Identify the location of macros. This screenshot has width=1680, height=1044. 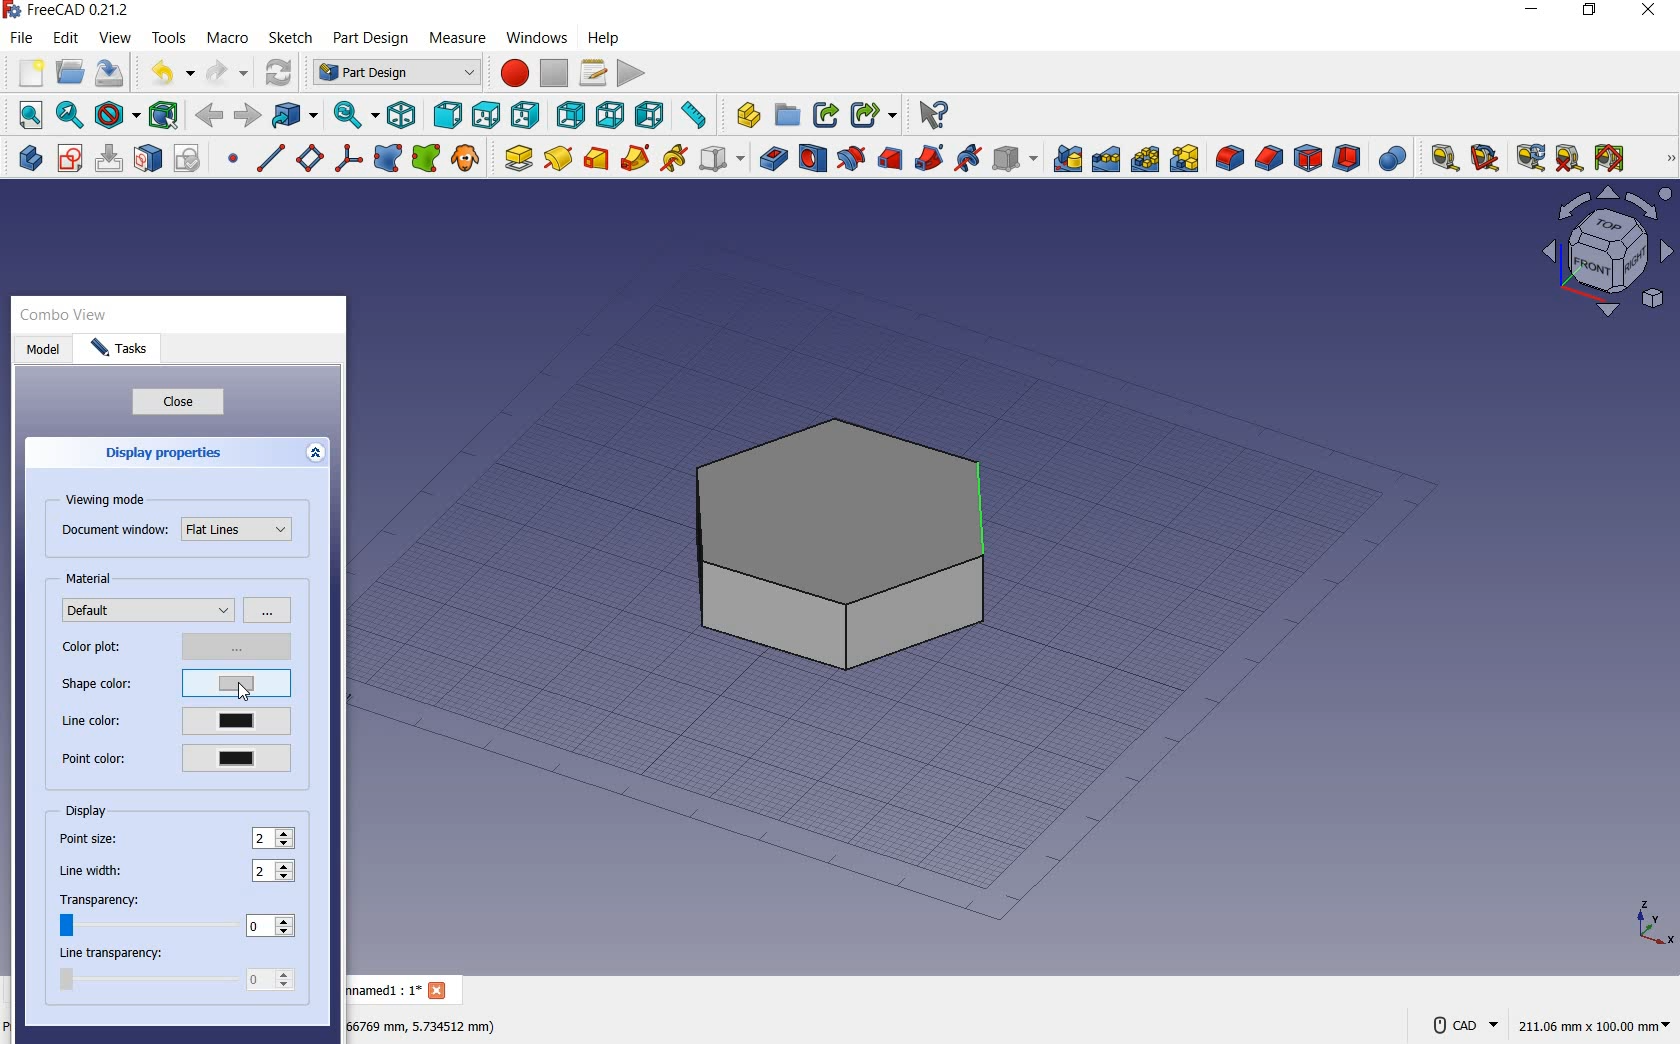
(592, 73).